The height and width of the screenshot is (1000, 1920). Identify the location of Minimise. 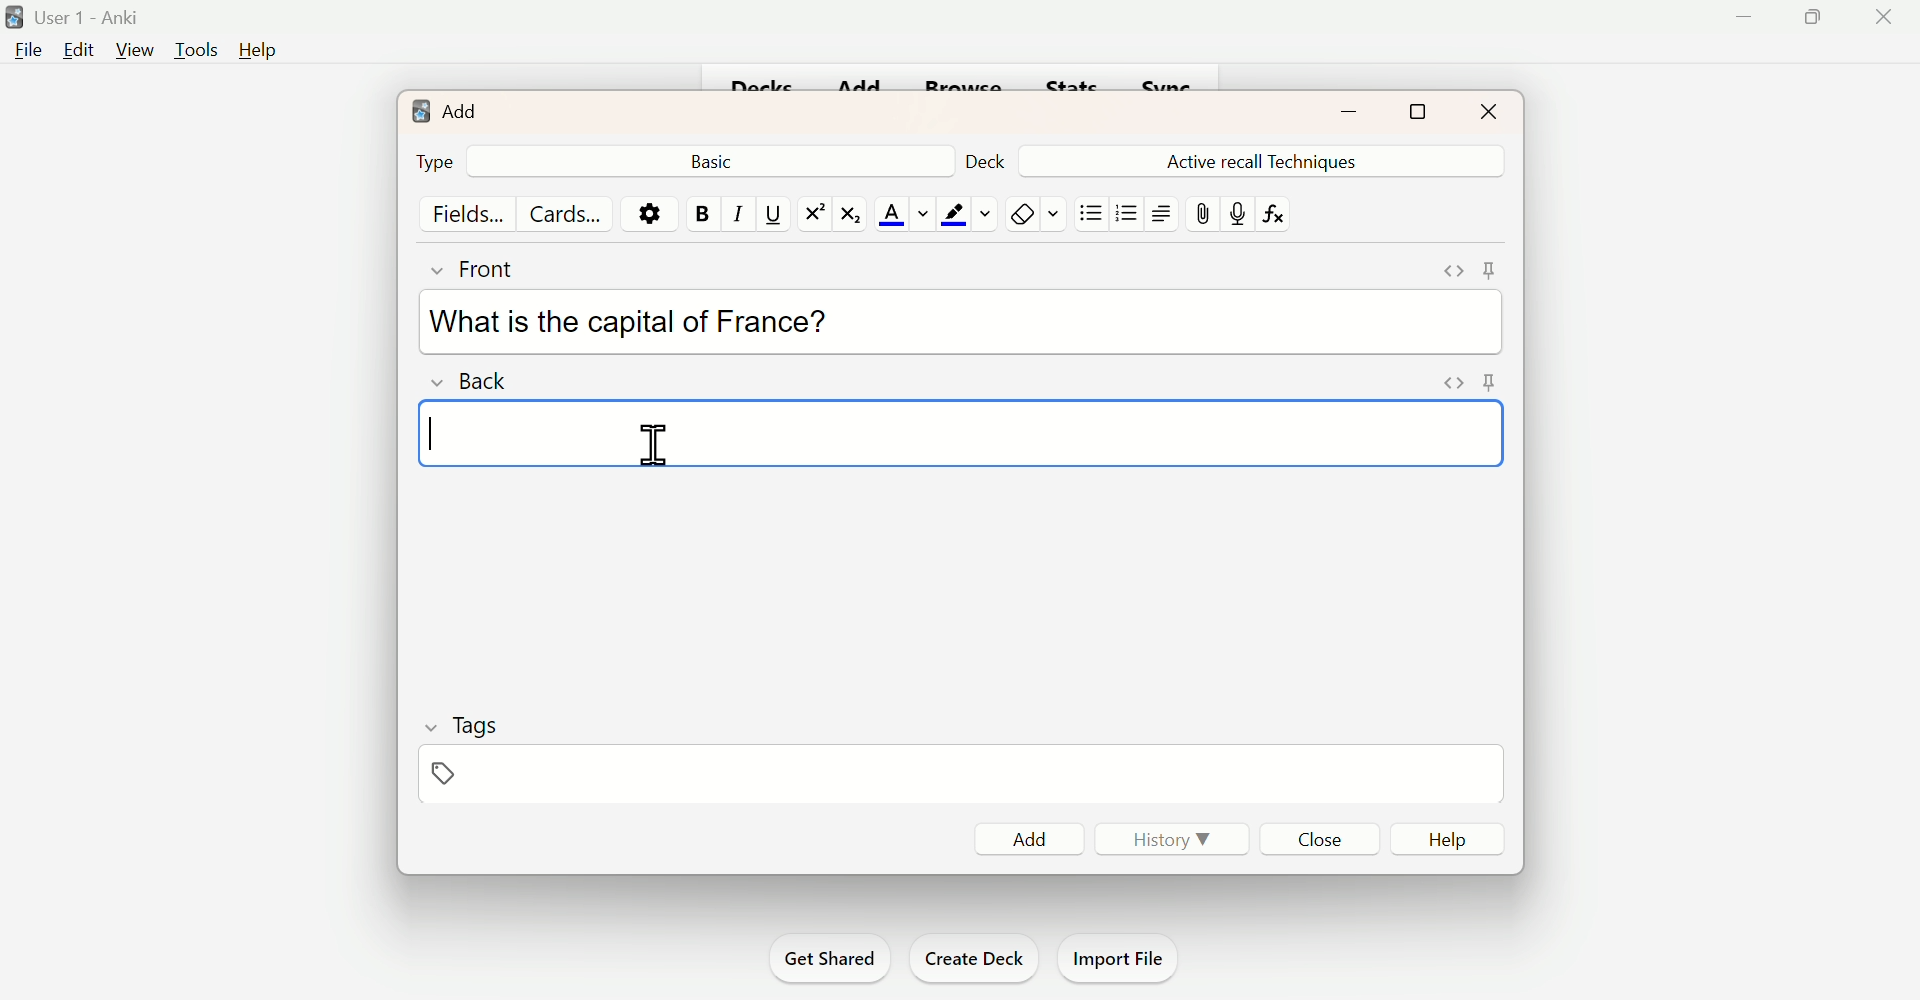
(1744, 19).